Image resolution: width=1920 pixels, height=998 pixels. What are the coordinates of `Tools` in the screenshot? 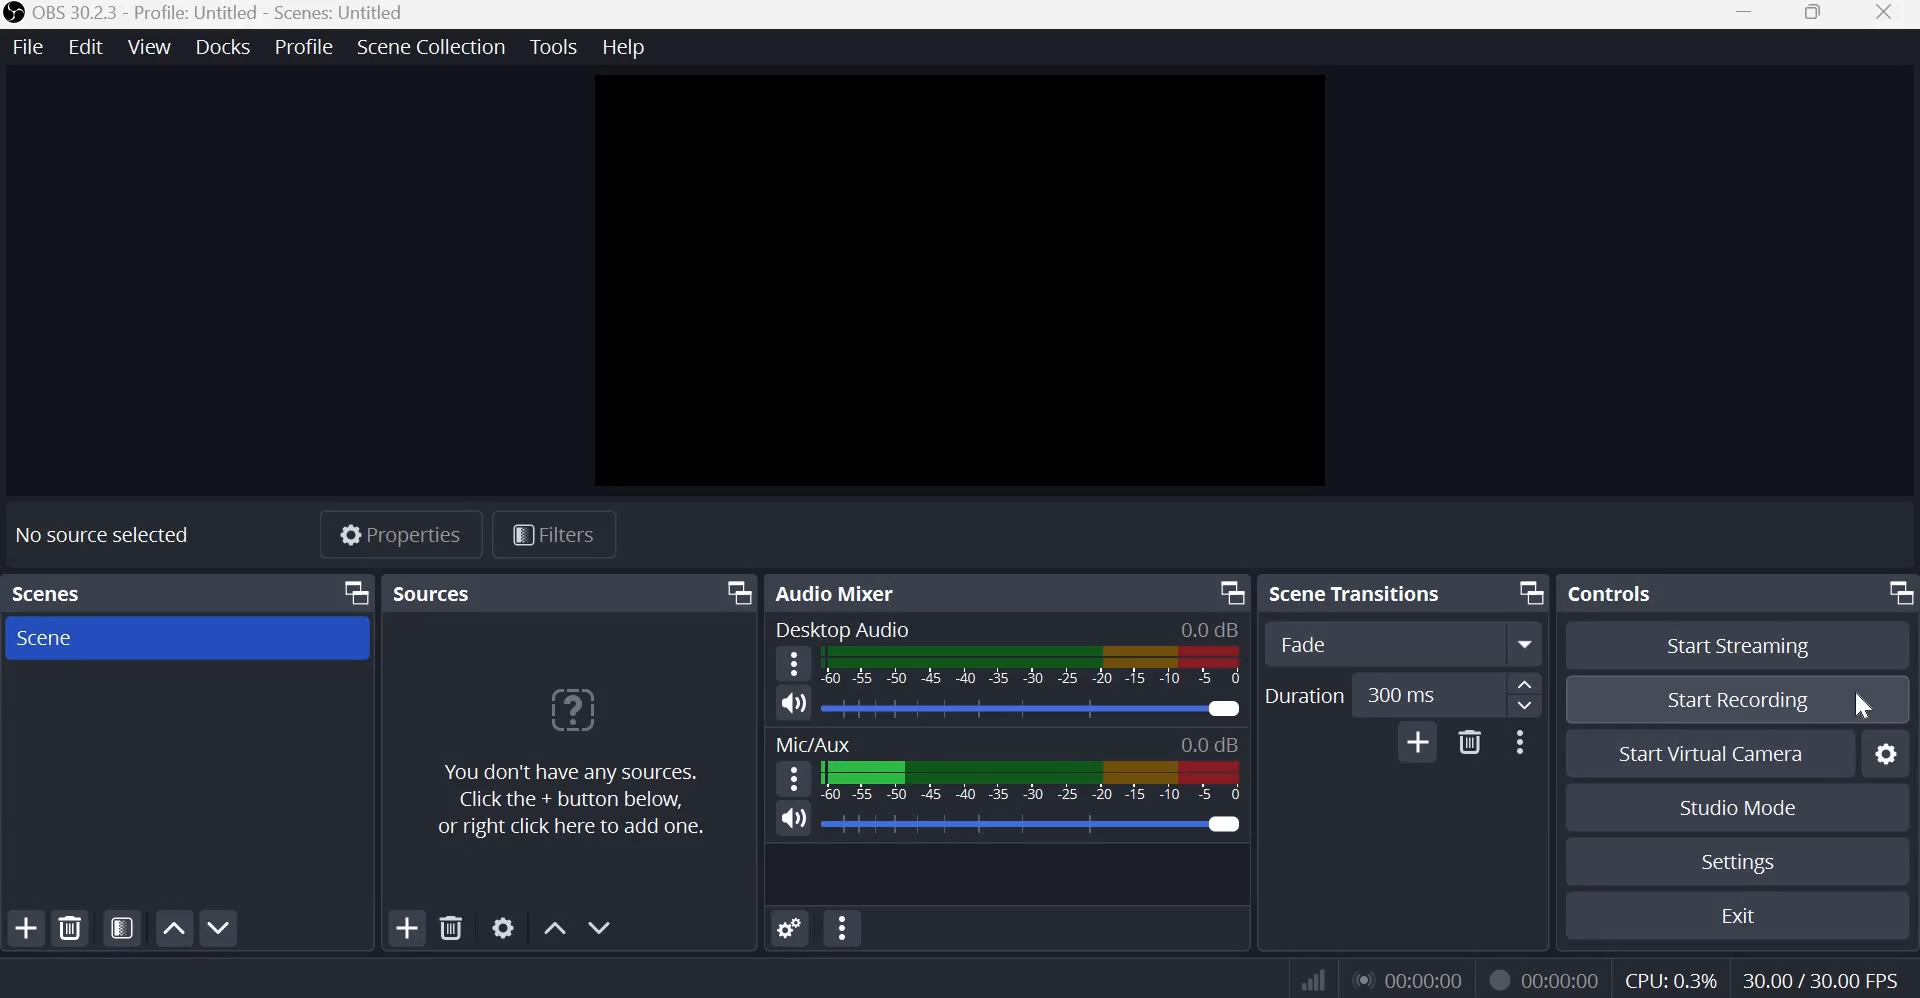 It's located at (553, 47).